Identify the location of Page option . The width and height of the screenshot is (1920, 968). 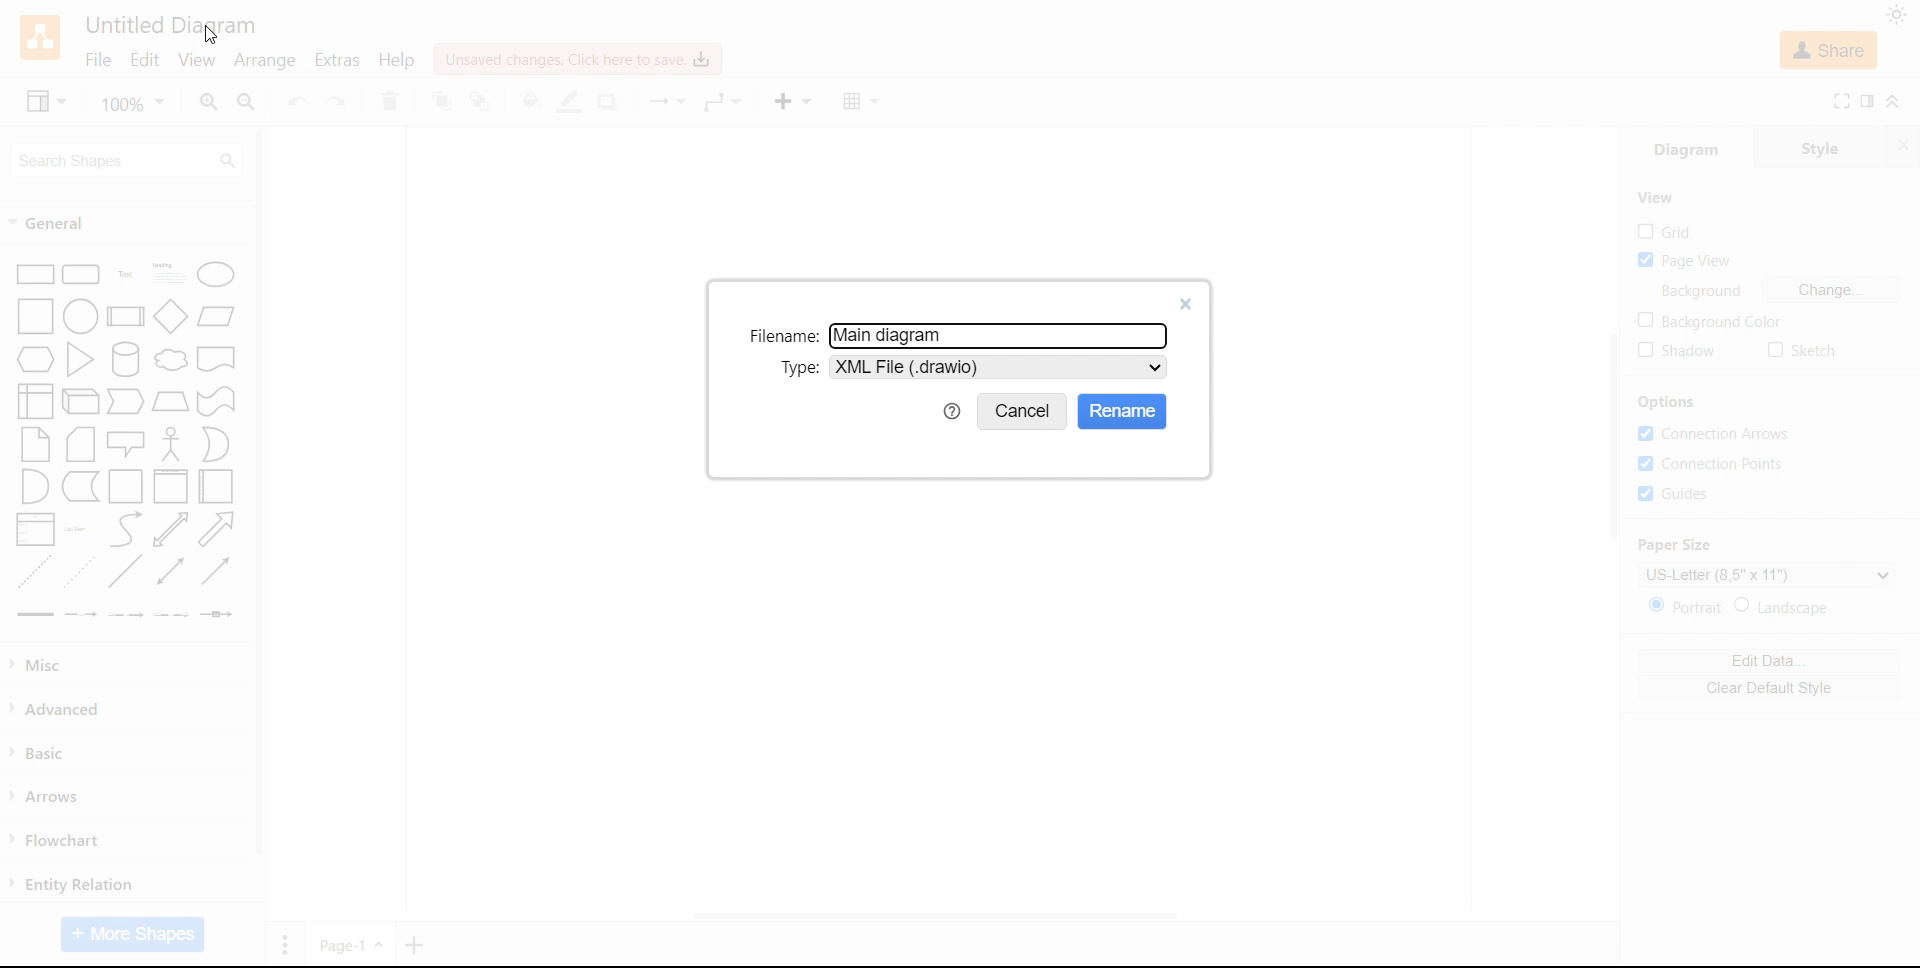
(285, 944).